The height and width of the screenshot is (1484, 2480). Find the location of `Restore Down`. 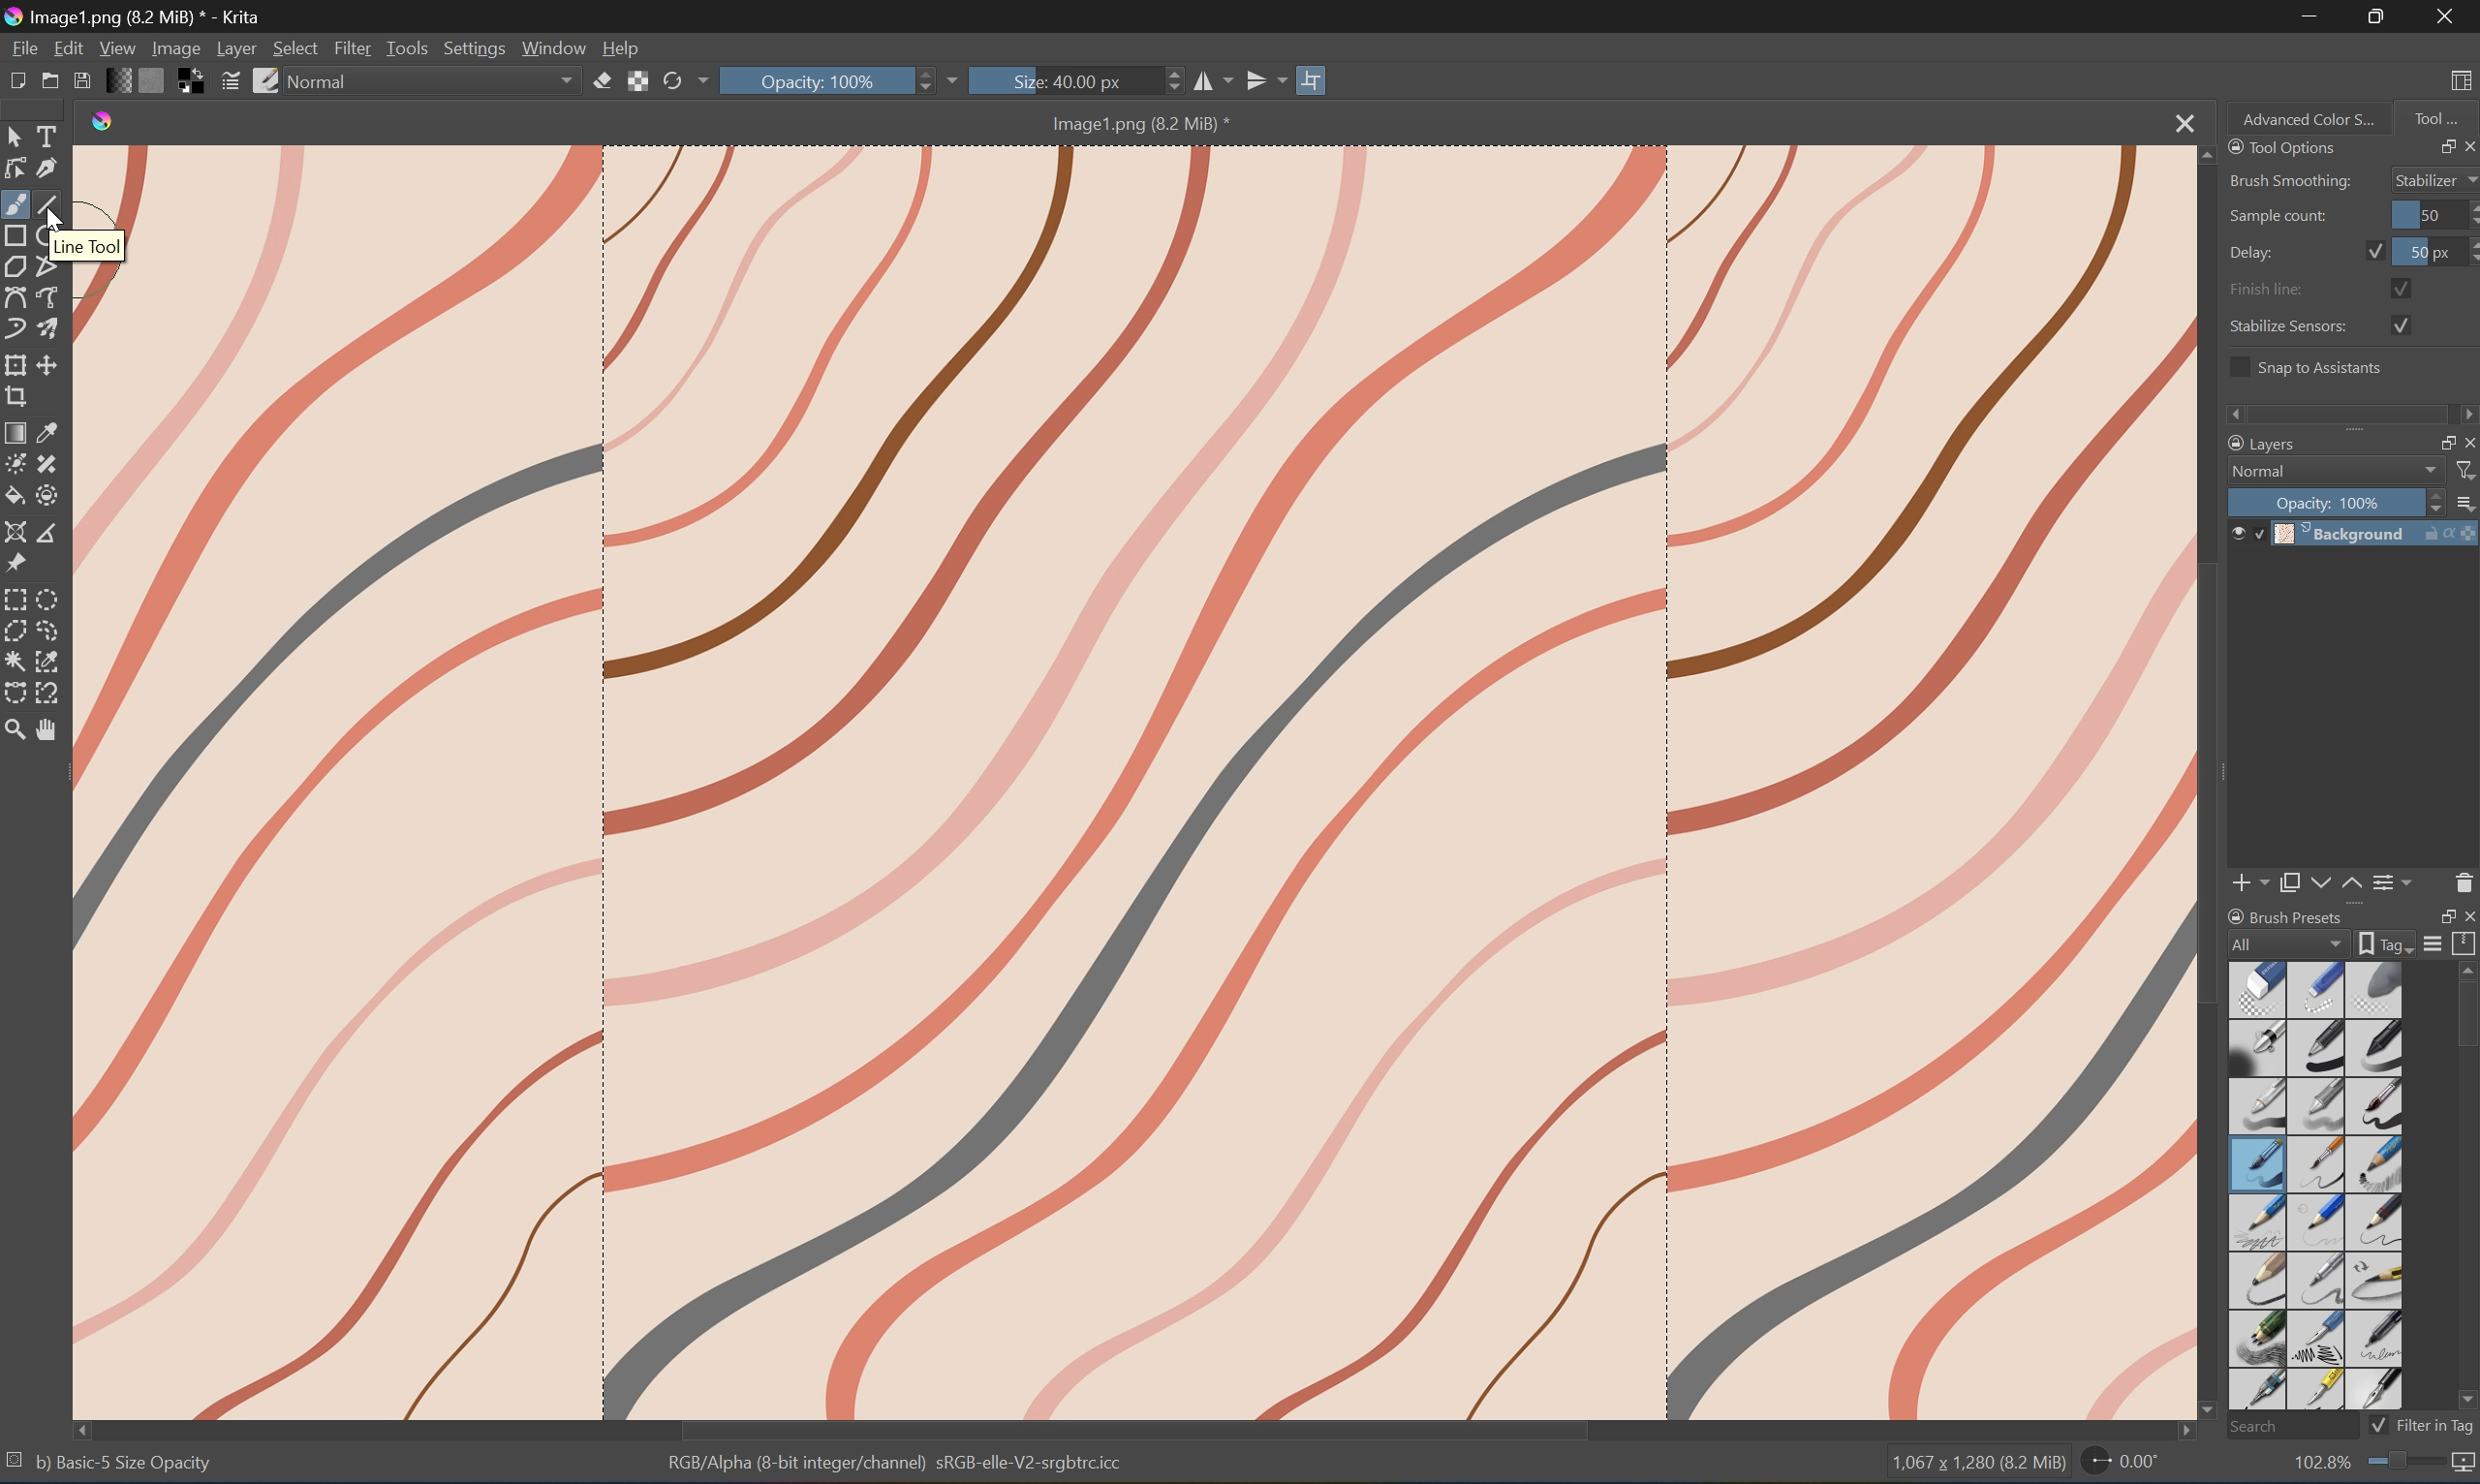

Restore Down is located at coordinates (2434, 441).